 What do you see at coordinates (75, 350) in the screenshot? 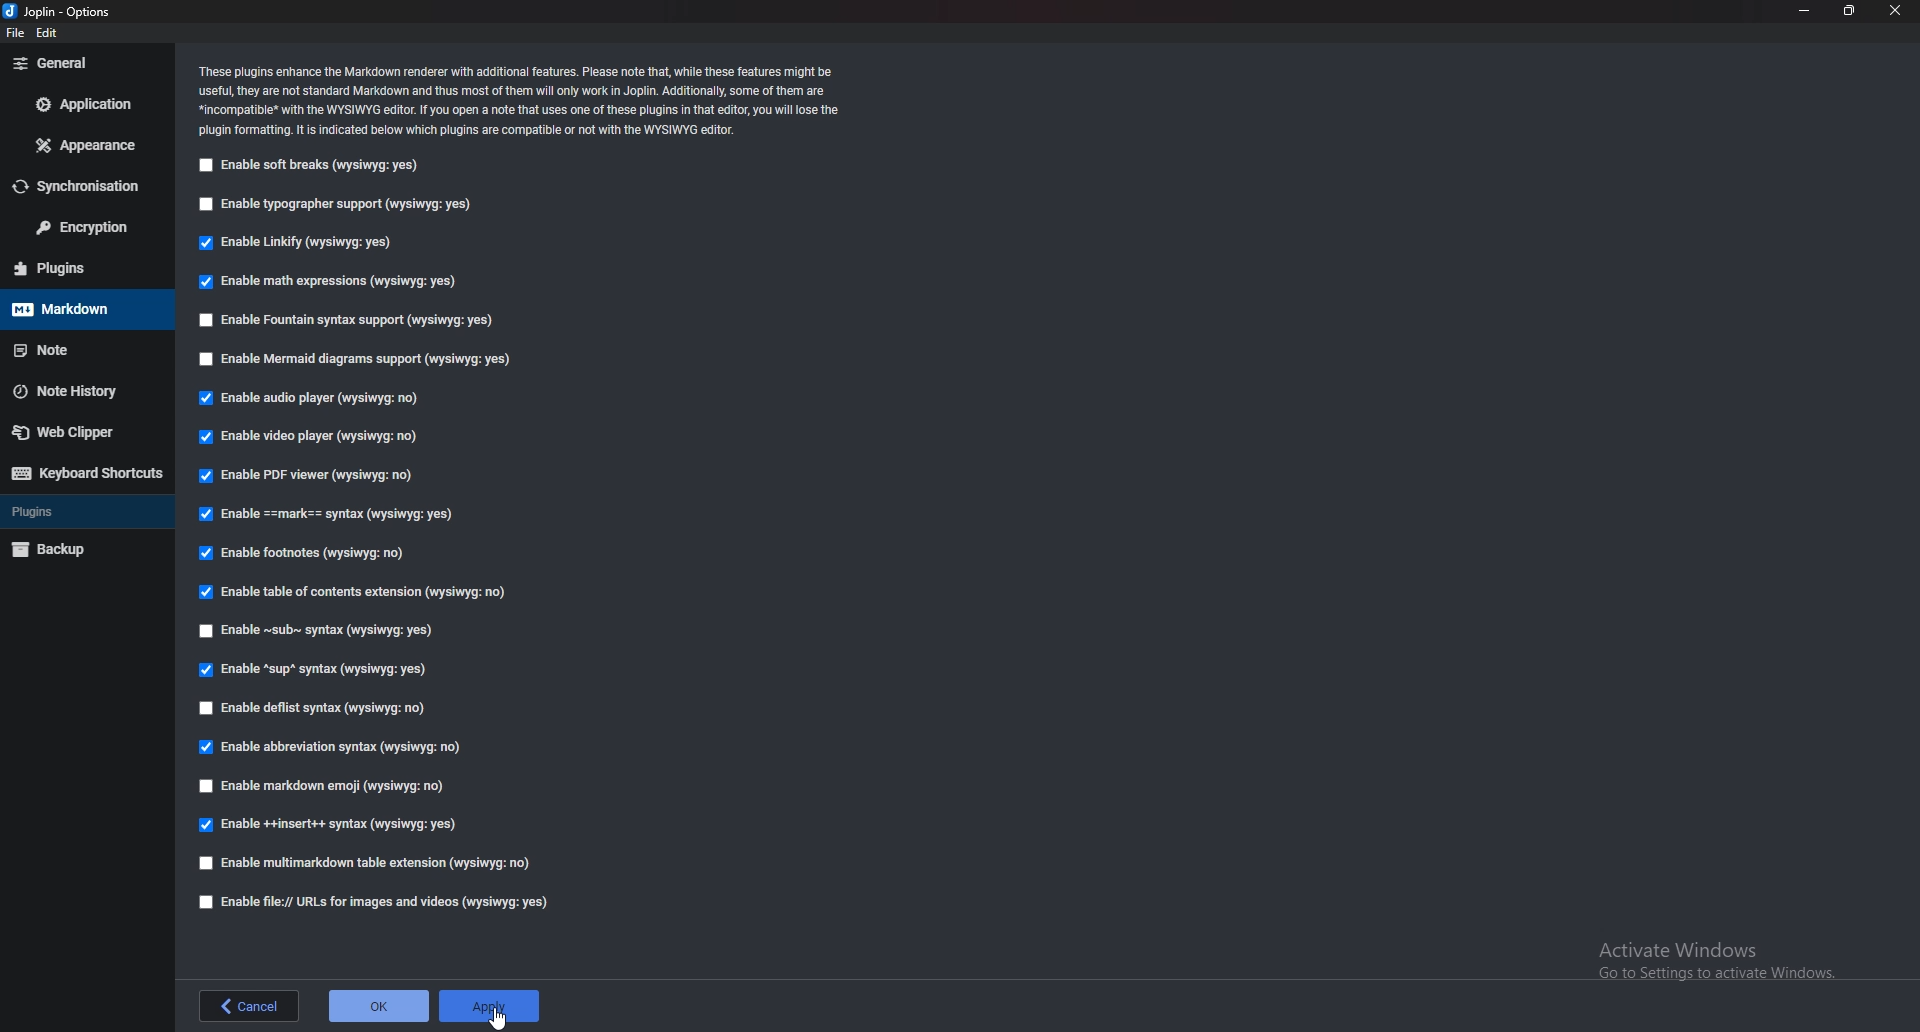
I see `note` at bounding box center [75, 350].